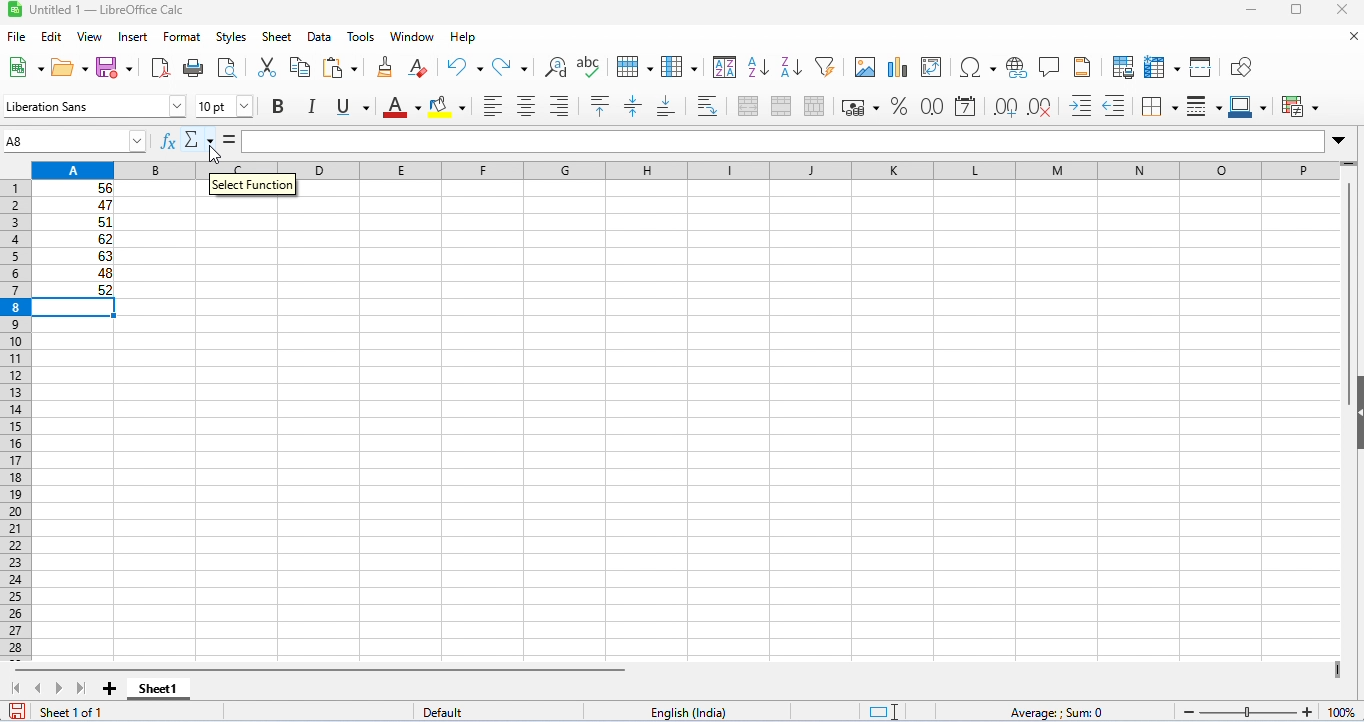 The image size is (1364, 722). What do you see at coordinates (465, 37) in the screenshot?
I see `help` at bounding box center [465, 37].